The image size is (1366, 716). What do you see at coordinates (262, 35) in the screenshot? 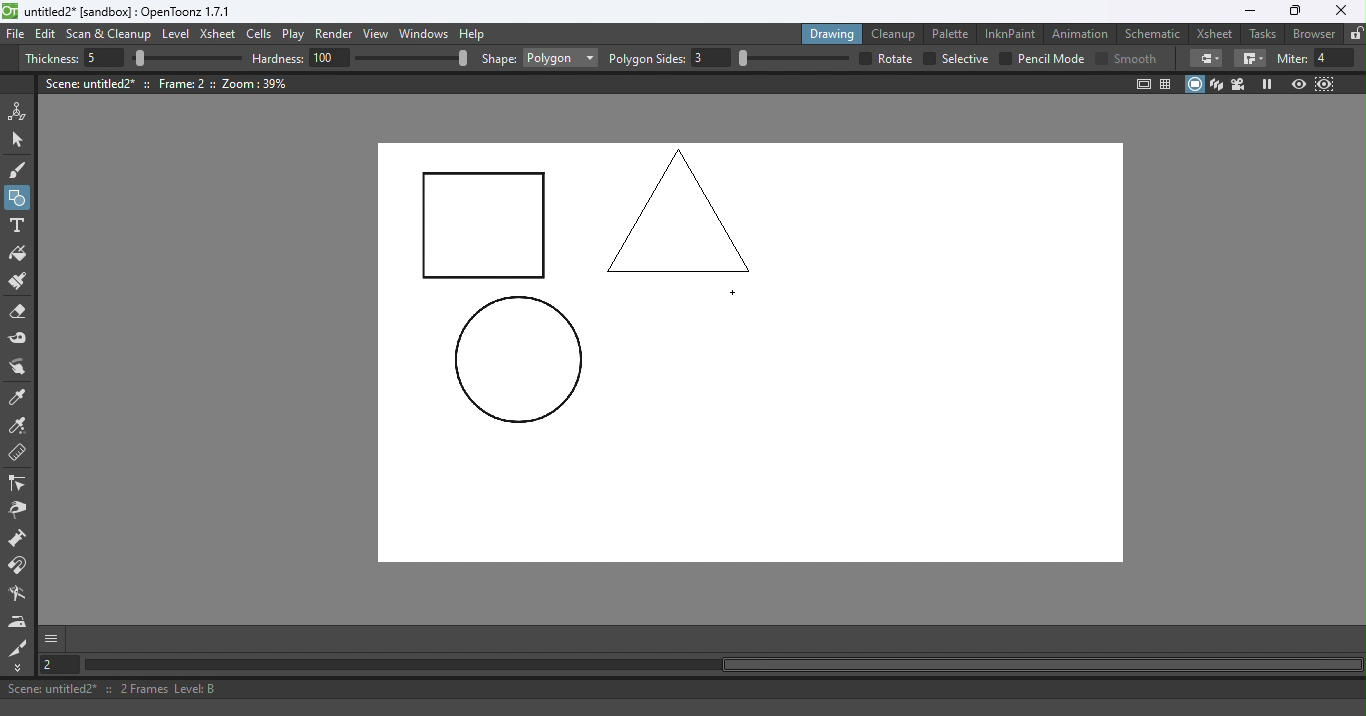
I see `Cells` at bounding box center [262, 35].